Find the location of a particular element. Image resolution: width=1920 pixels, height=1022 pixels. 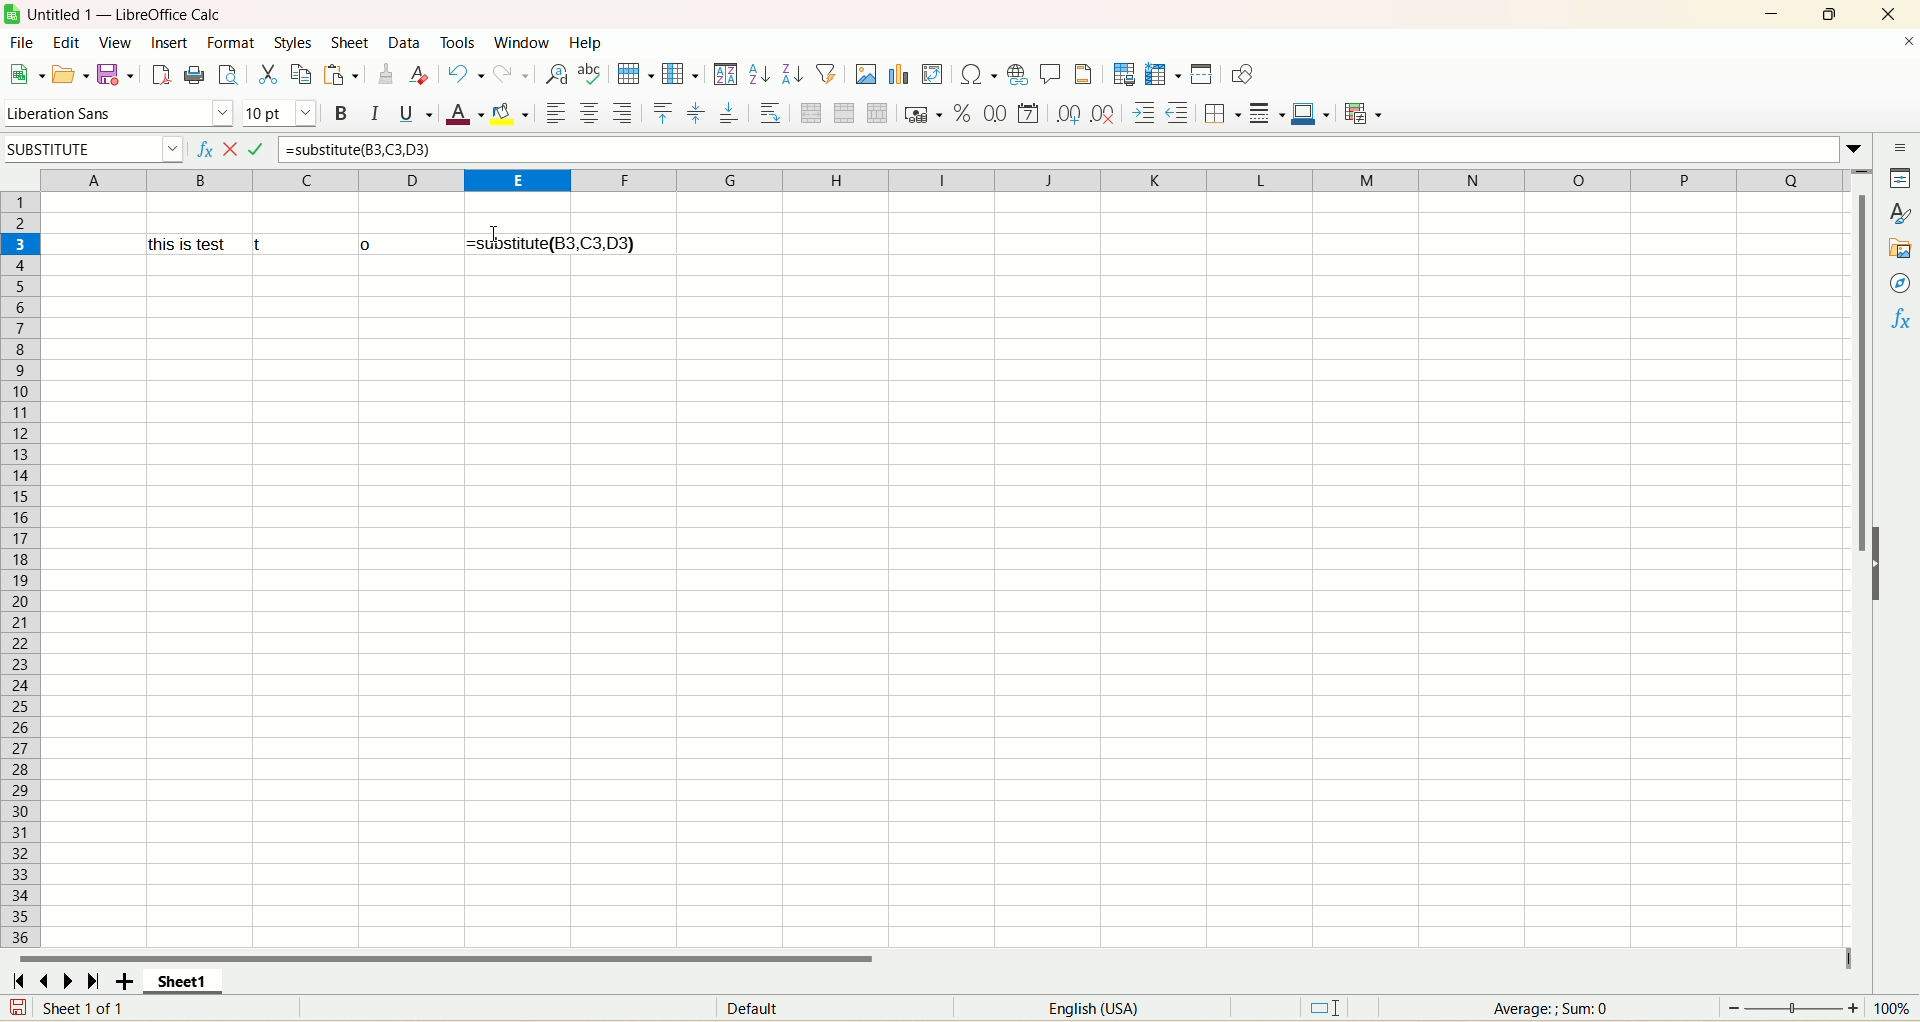

row is located at coordinates (637, 73).